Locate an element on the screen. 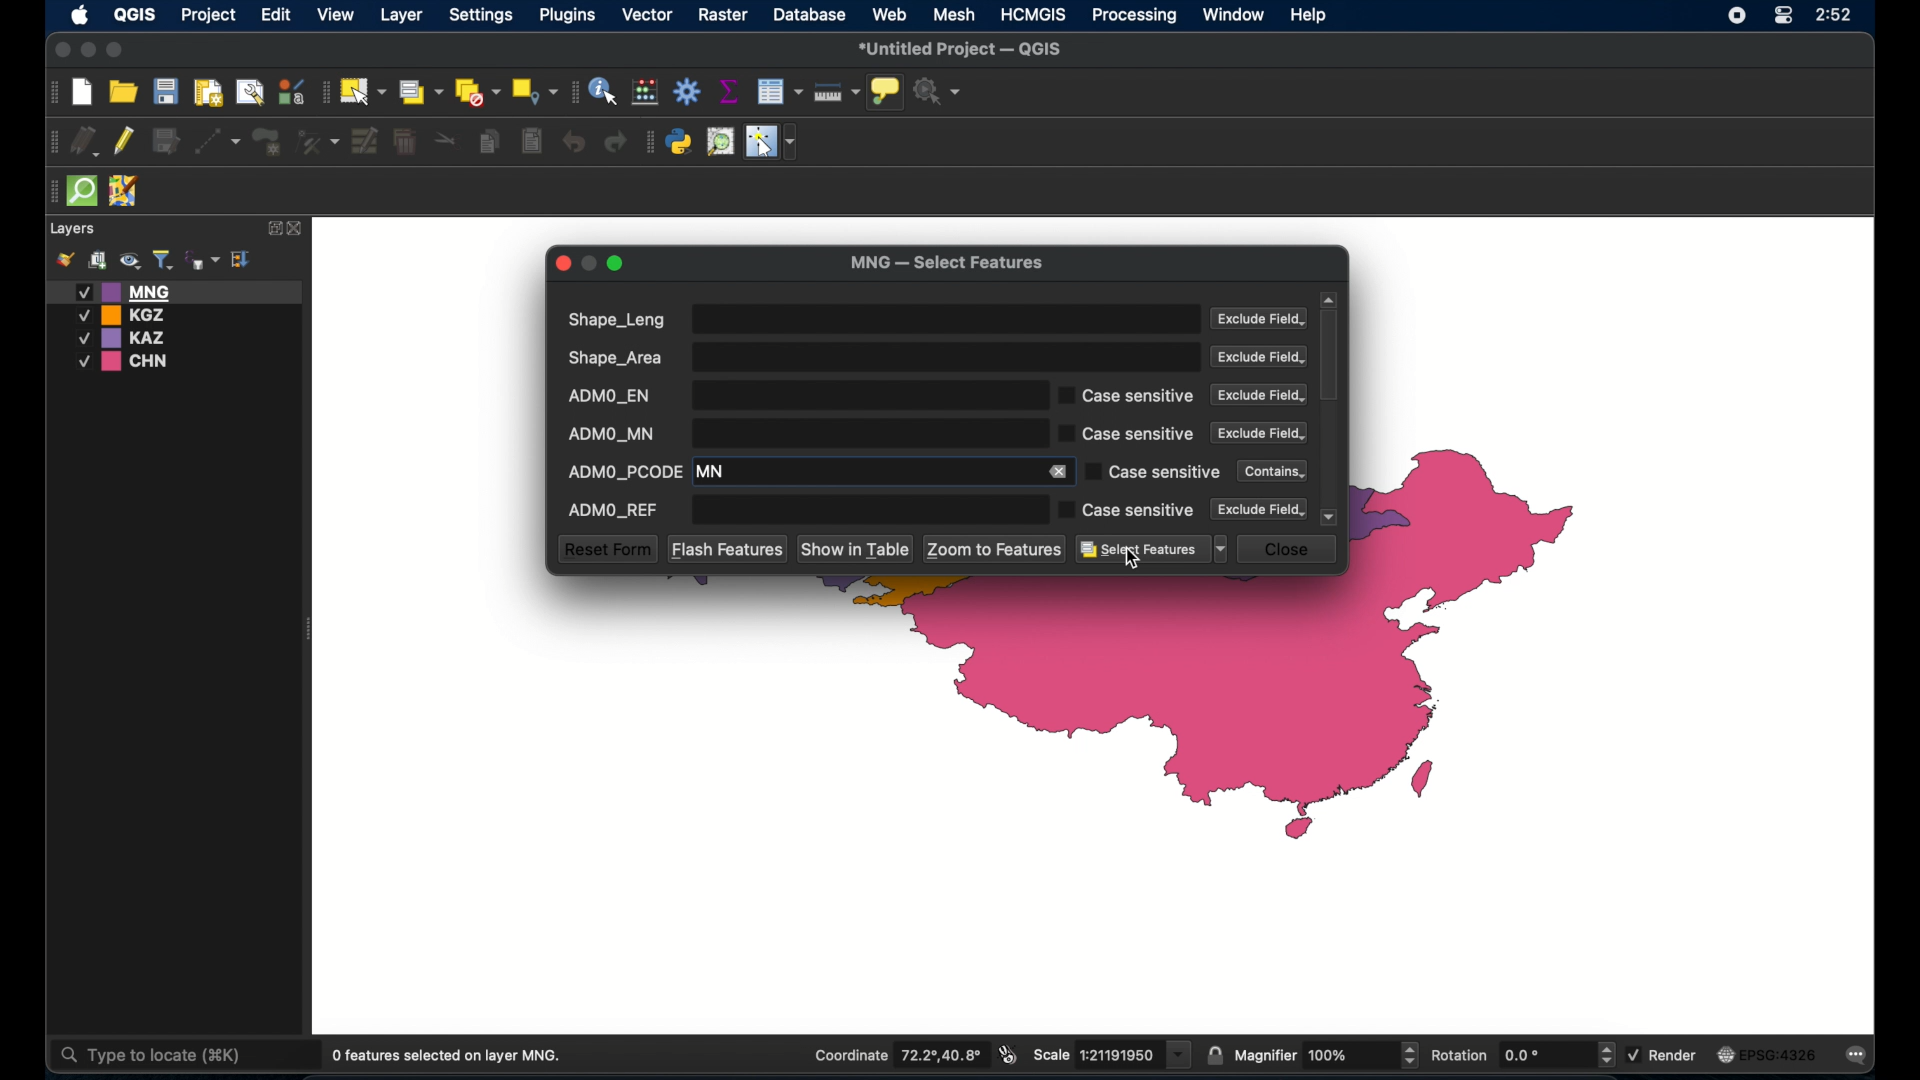 This screenshot has width=1920, height=1080. exclude field is located at coordinates (1261, 509).